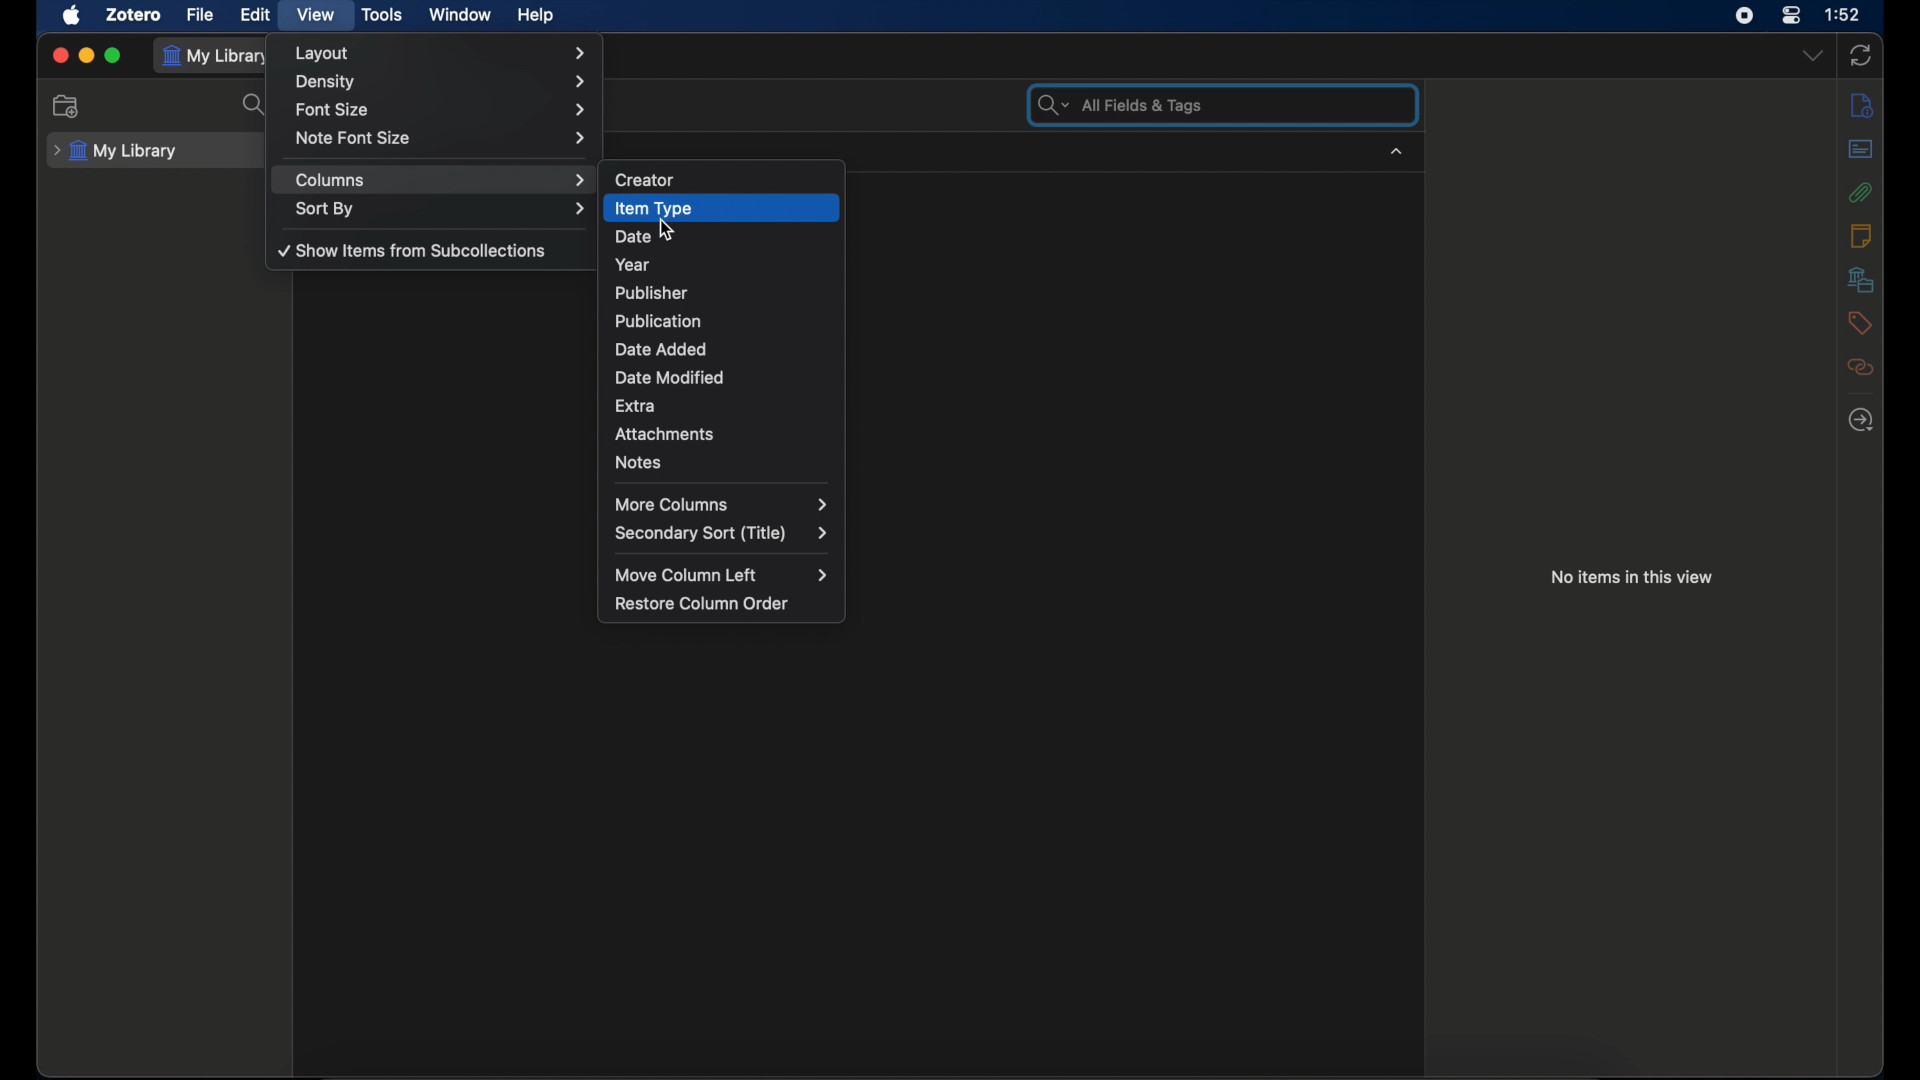 The image size is (1920, 1080). What do you see at coordinates (382, 14) in the screenshot?
I see `tools` at bounding box center [382, 14].